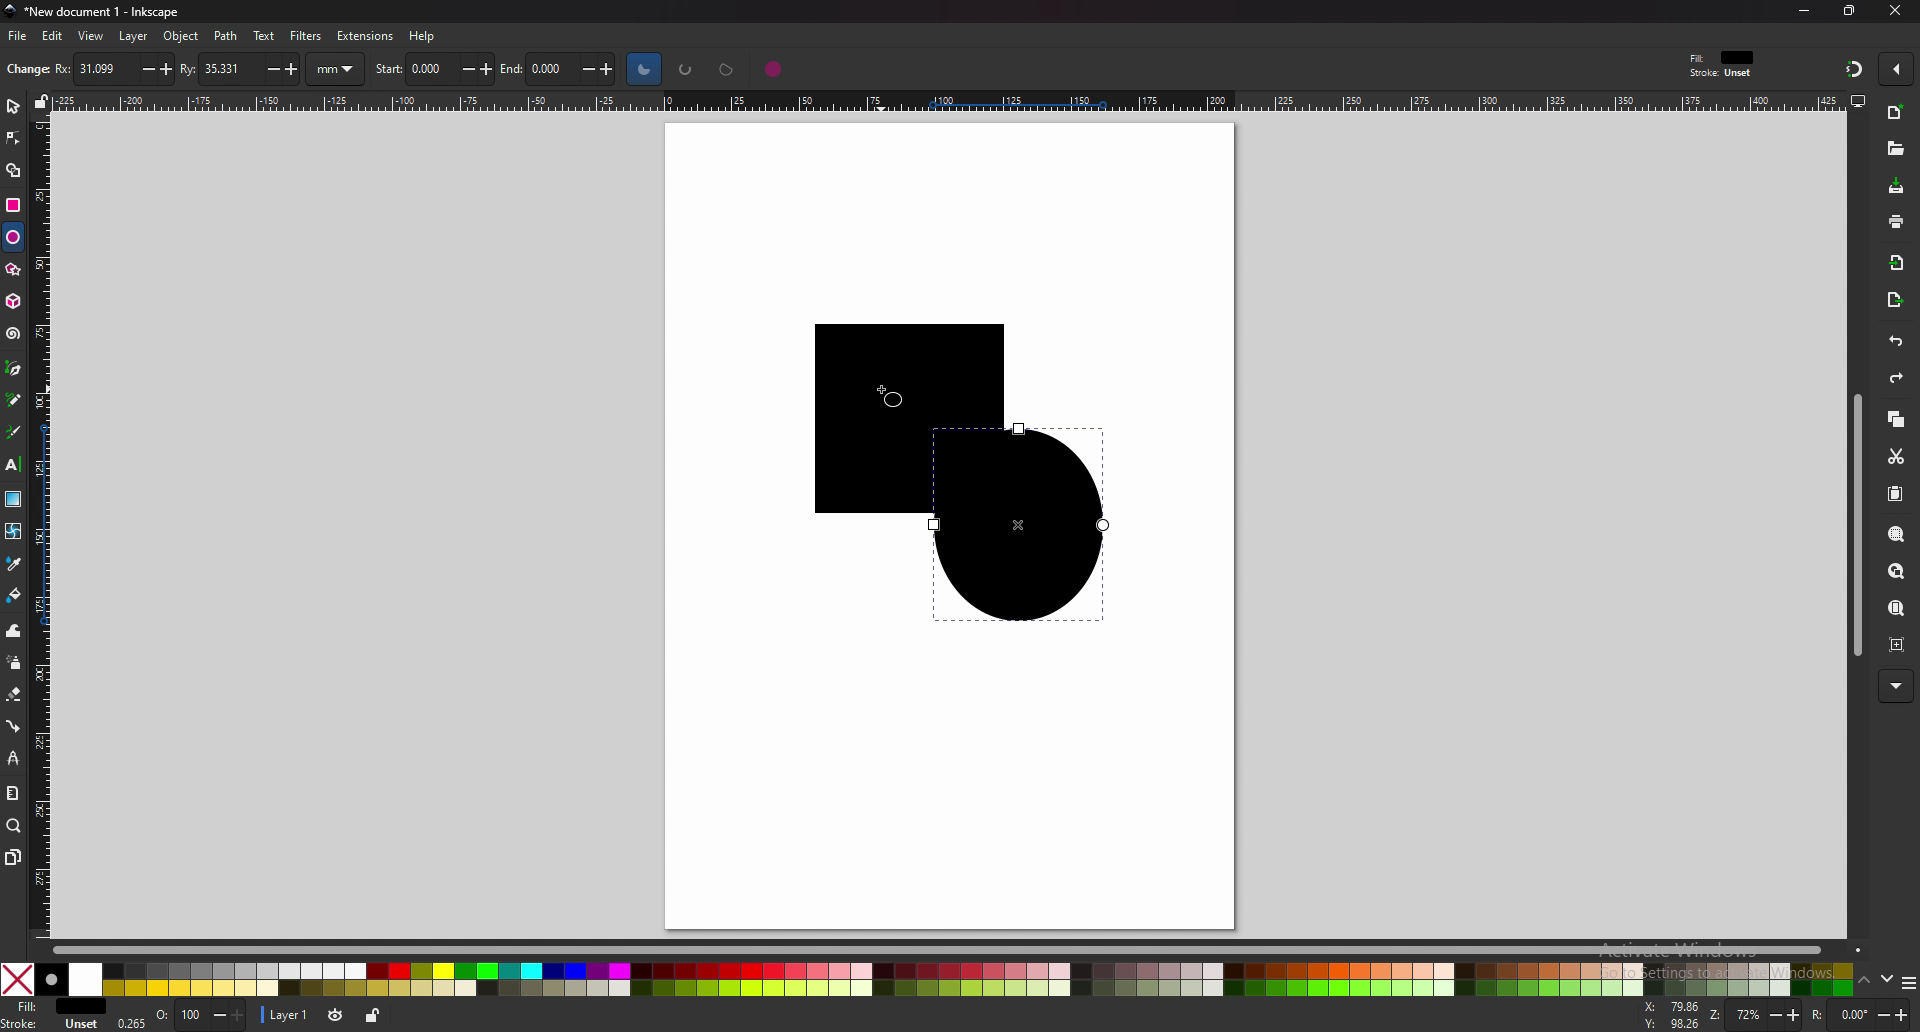 The width and height of the screenshot is (1920, 1032). Describe the element at coordinates (44, 525) in the screenshot. I see `vertical ruler` at that location.